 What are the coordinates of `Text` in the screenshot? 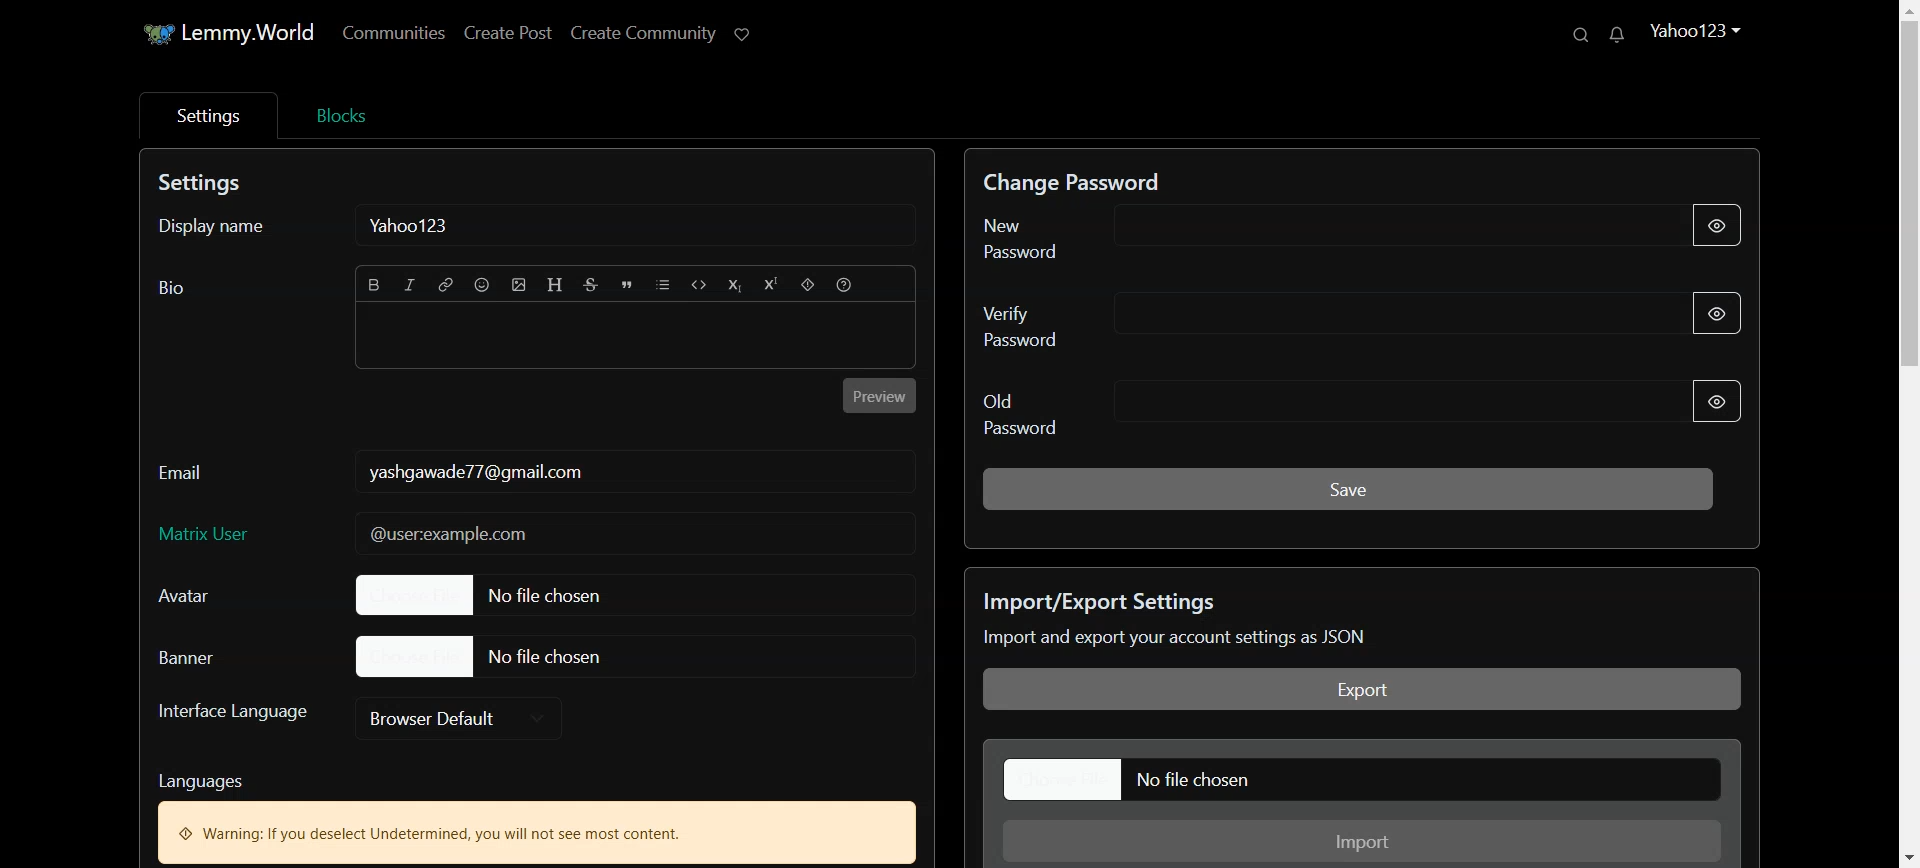 It's located at (413, 226).